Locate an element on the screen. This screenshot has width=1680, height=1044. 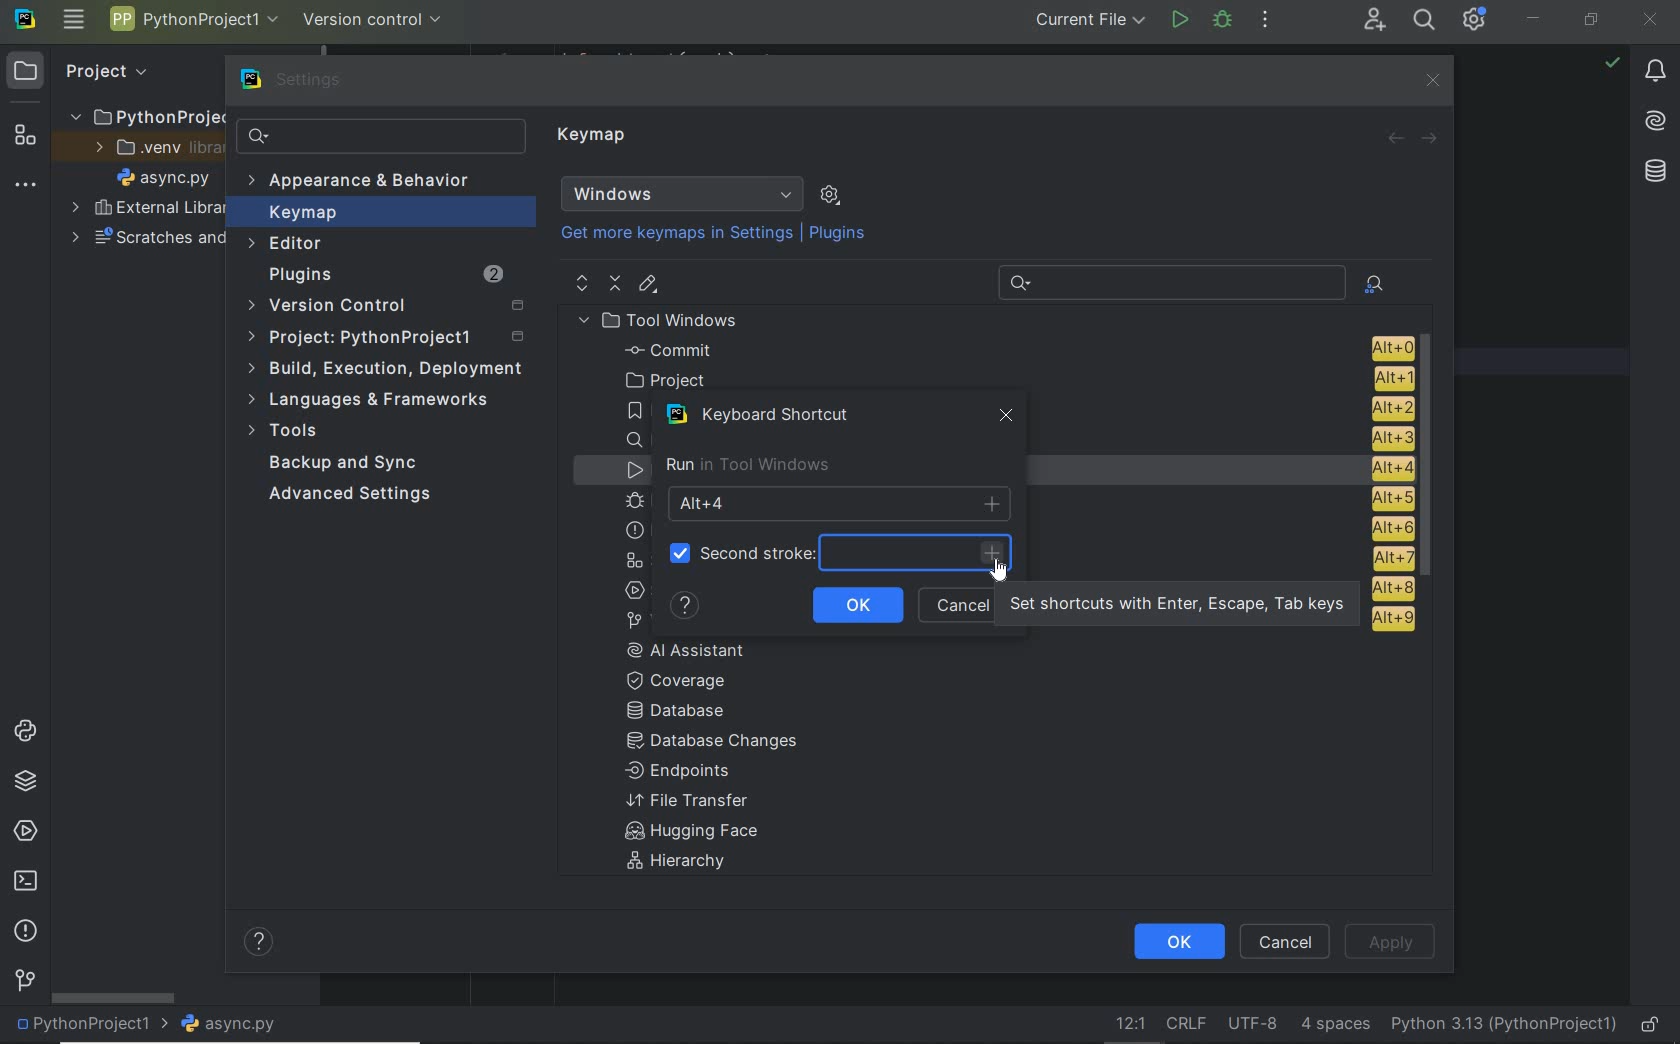
Appearance & Behavior is located at coordinates (362, 182).